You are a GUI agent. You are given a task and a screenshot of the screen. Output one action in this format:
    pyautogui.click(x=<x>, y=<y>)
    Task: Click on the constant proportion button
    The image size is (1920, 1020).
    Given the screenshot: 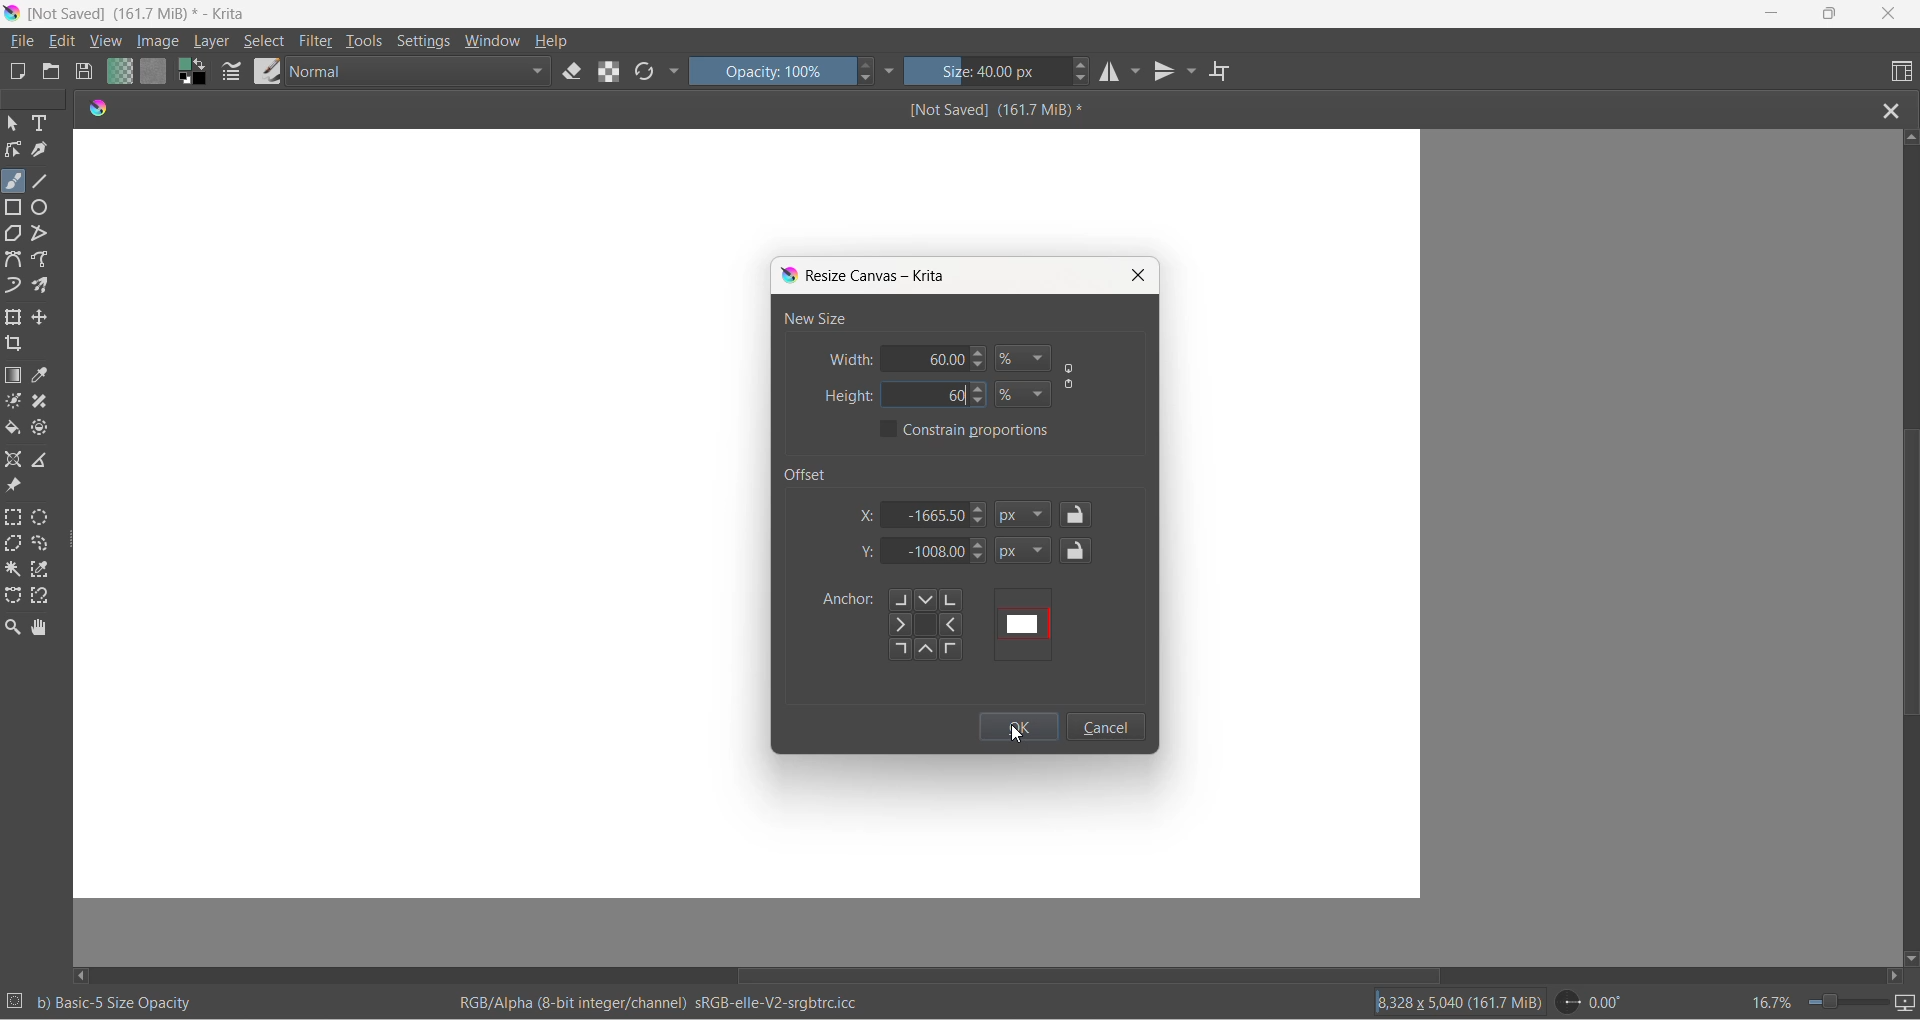 What is the action you would take?
    pyautogui.click(x=1071, y=379)
    